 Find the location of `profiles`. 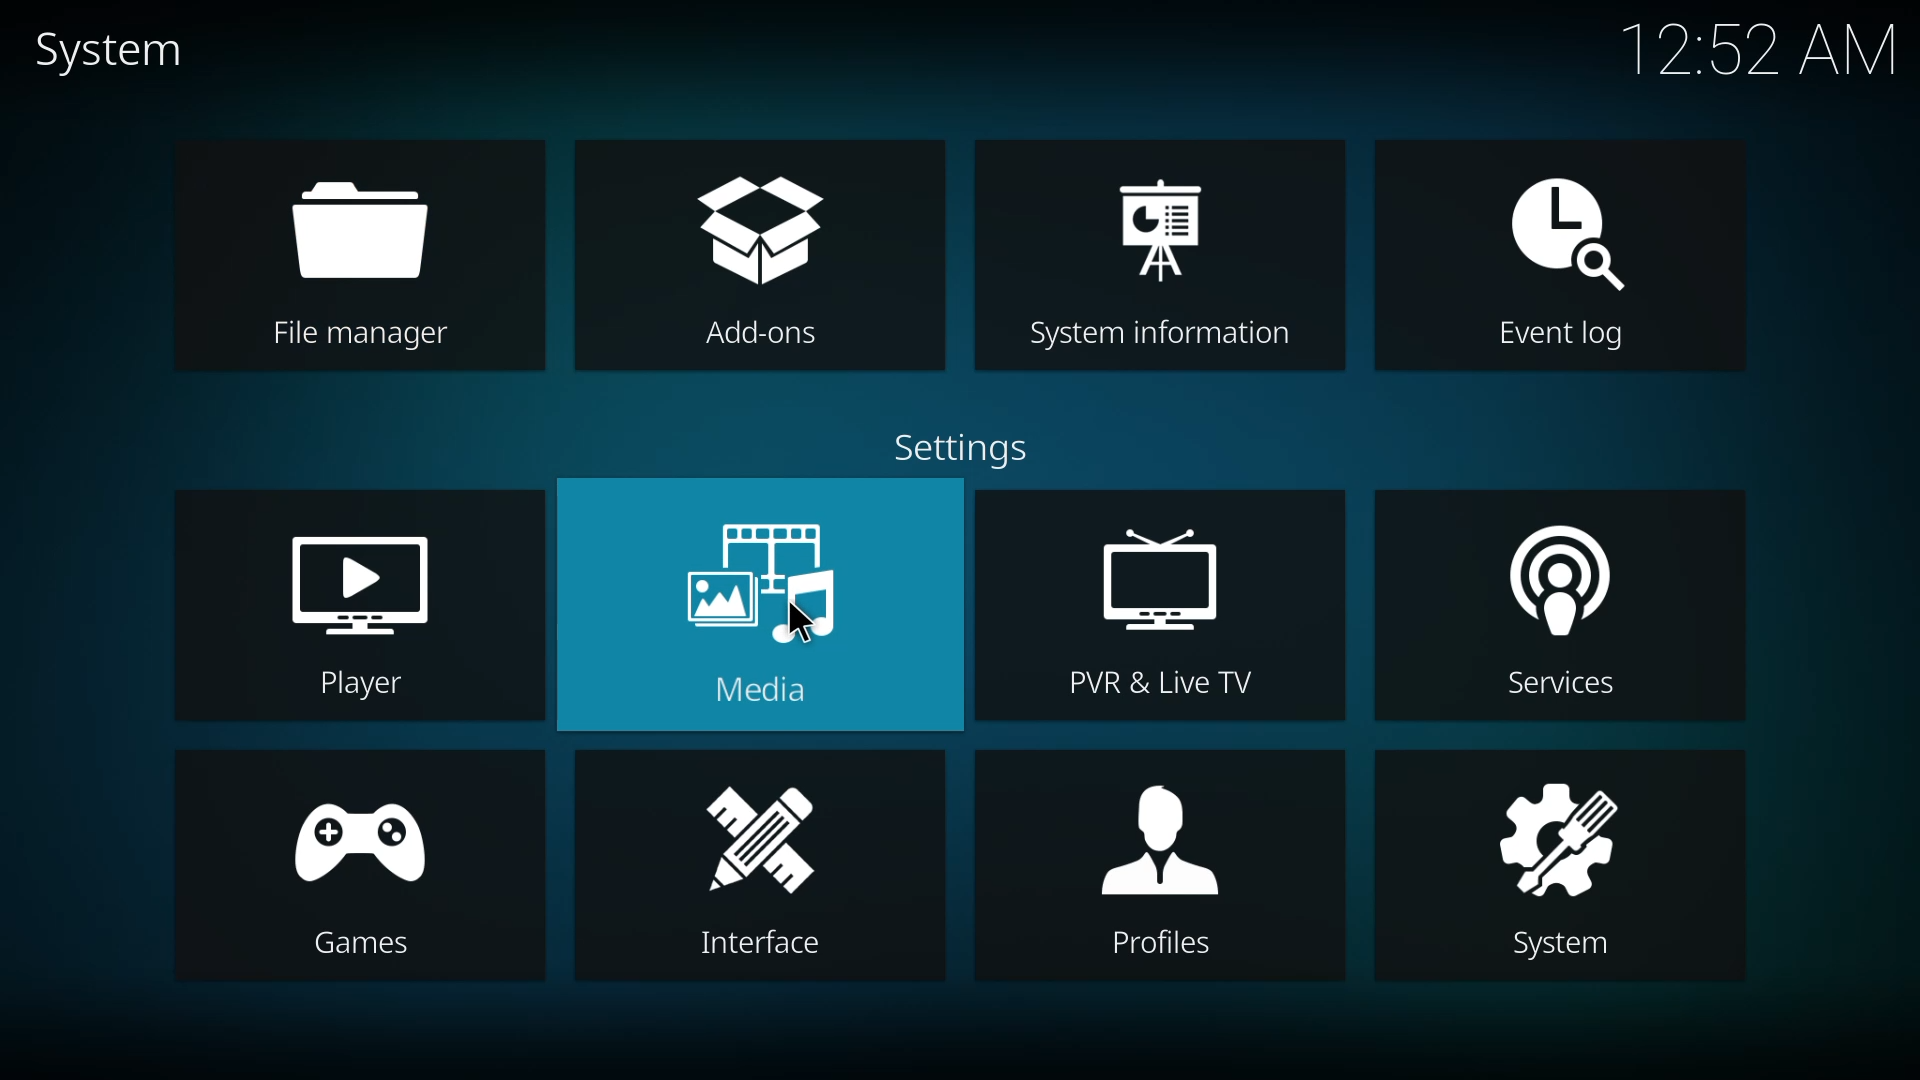

profiles is located at coordinates (1159, 832).